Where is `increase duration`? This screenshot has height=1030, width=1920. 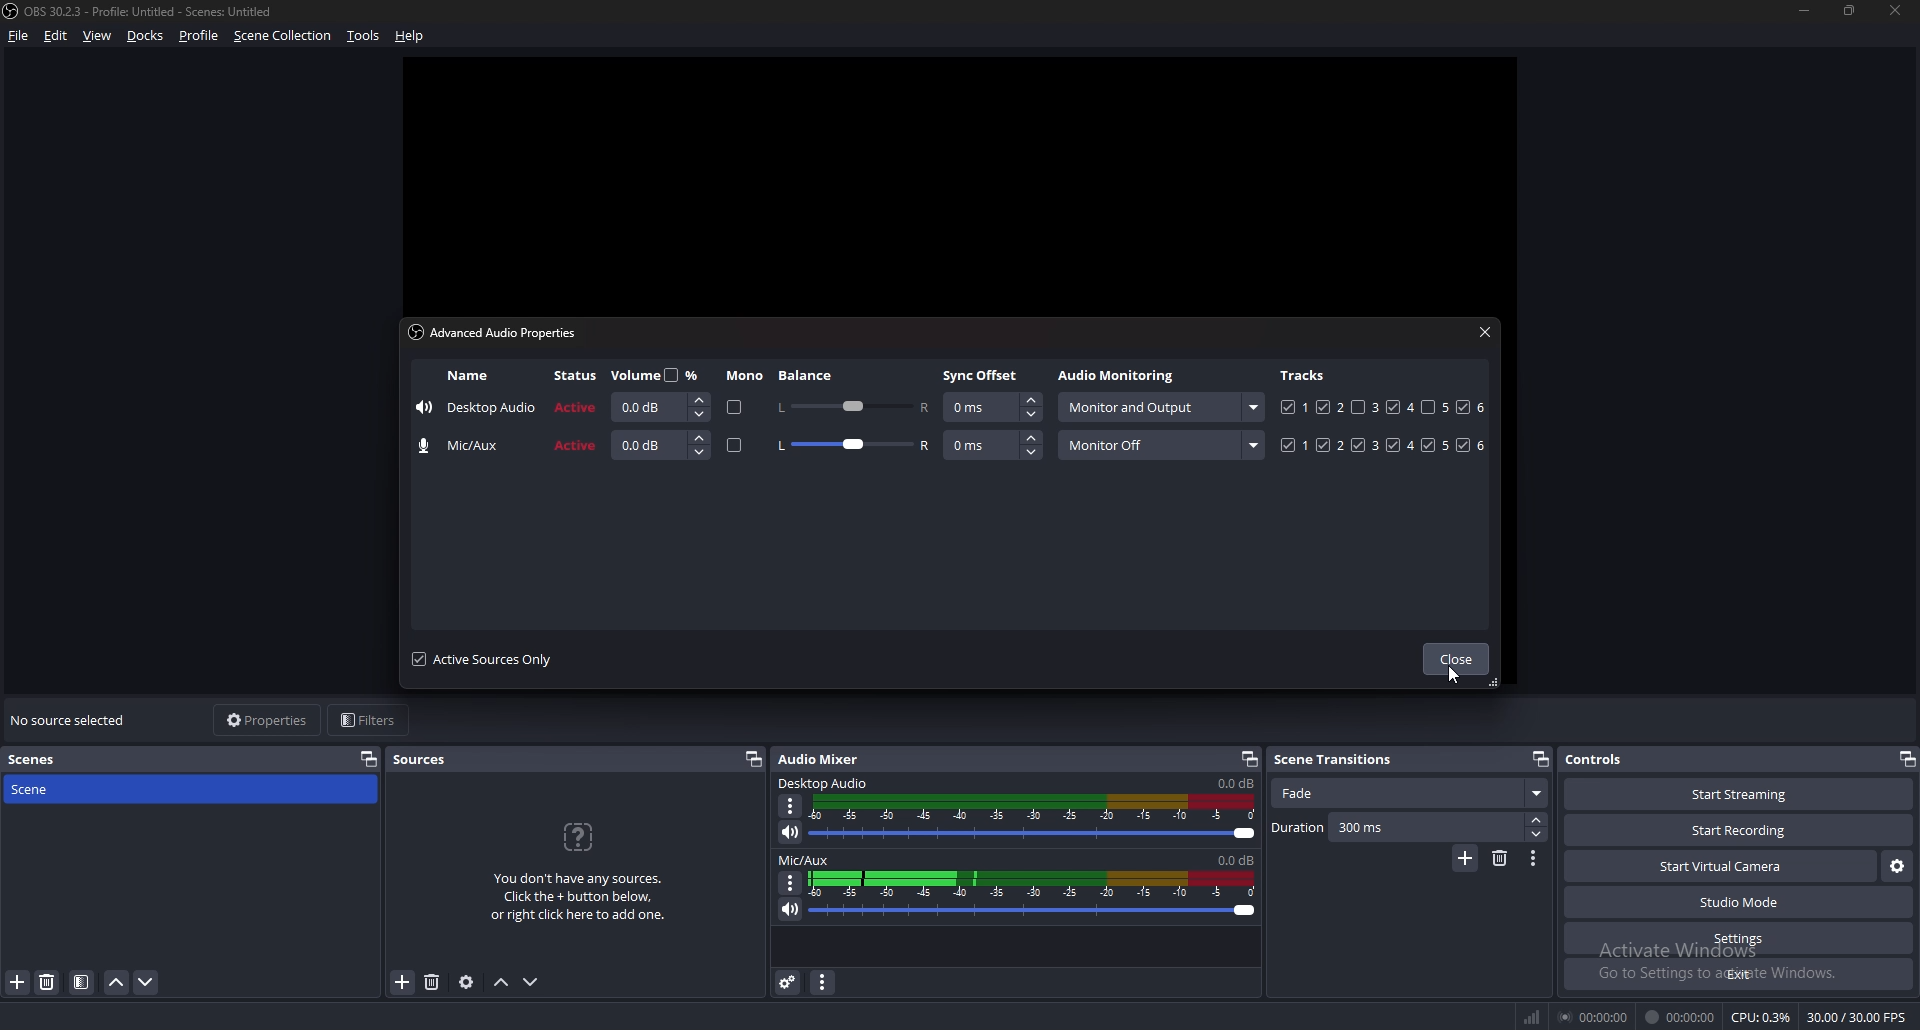 increase duration is located at coordinates (1537, 819).